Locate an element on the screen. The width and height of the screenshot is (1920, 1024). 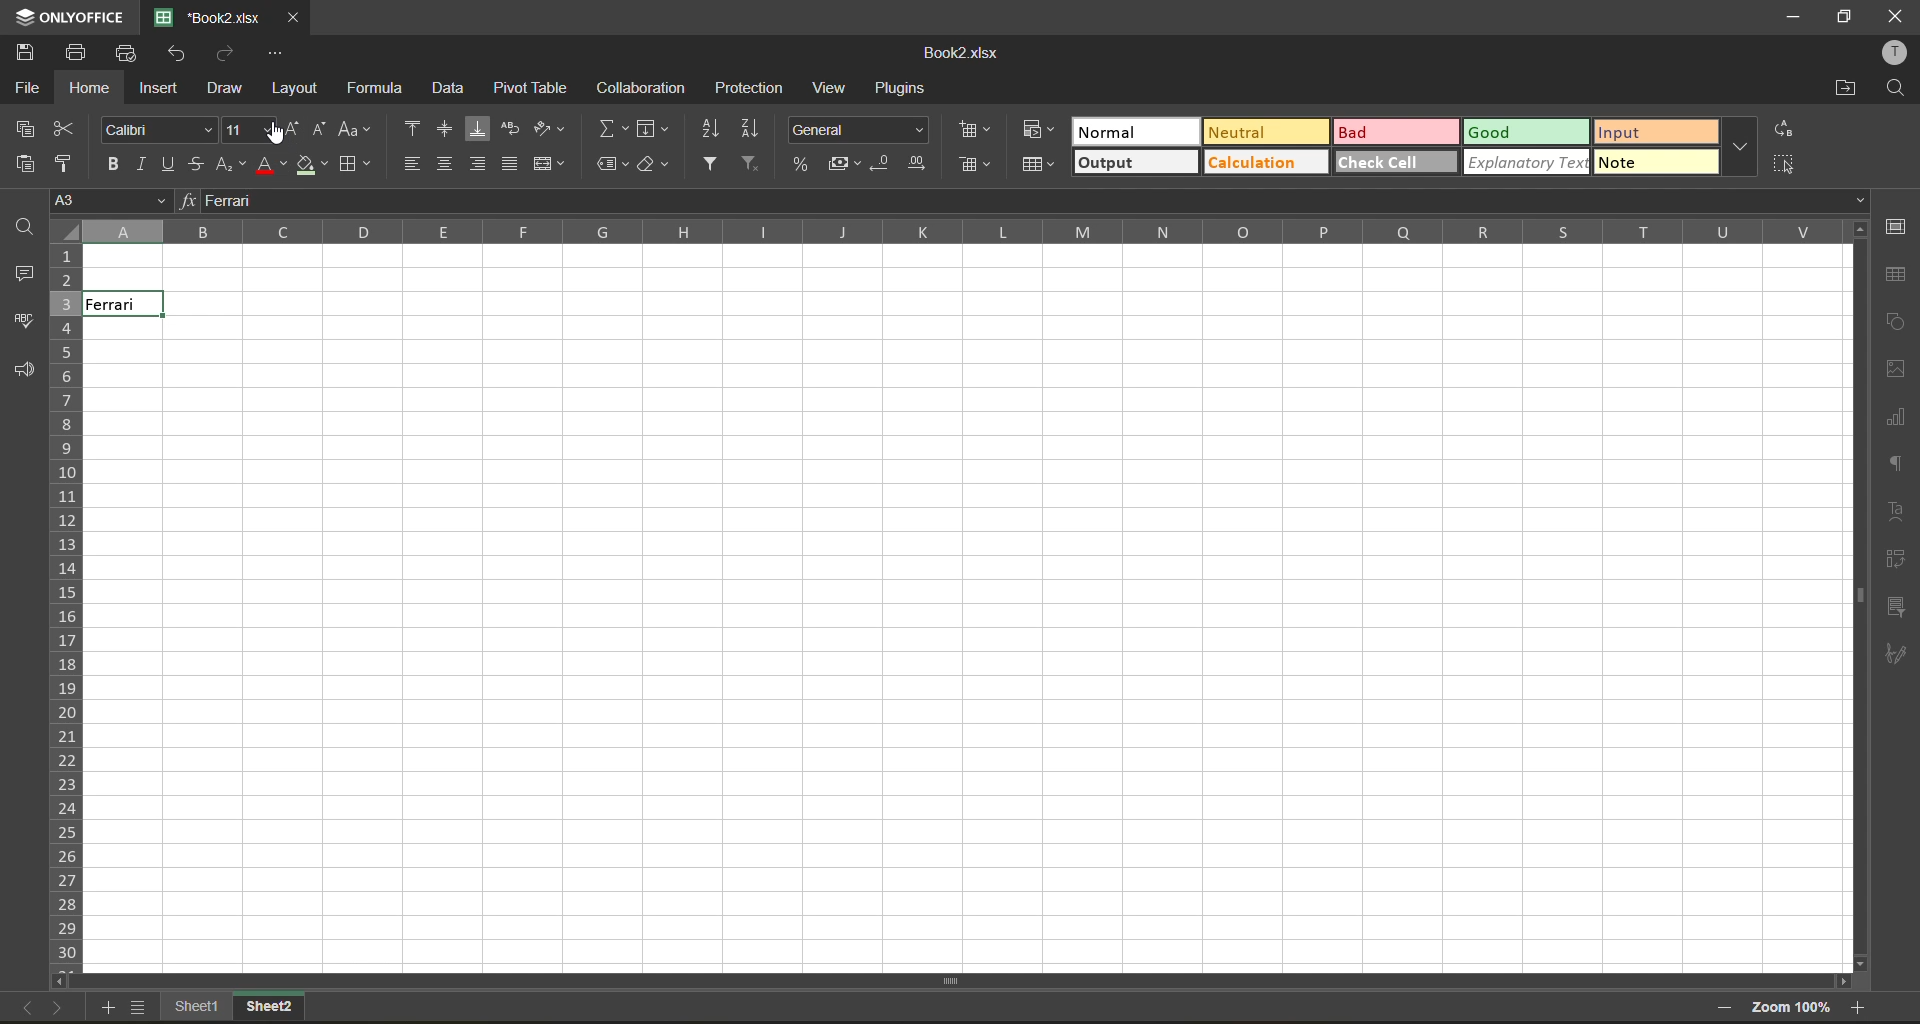
zoom factor is located at coordinates (1791, 1008).